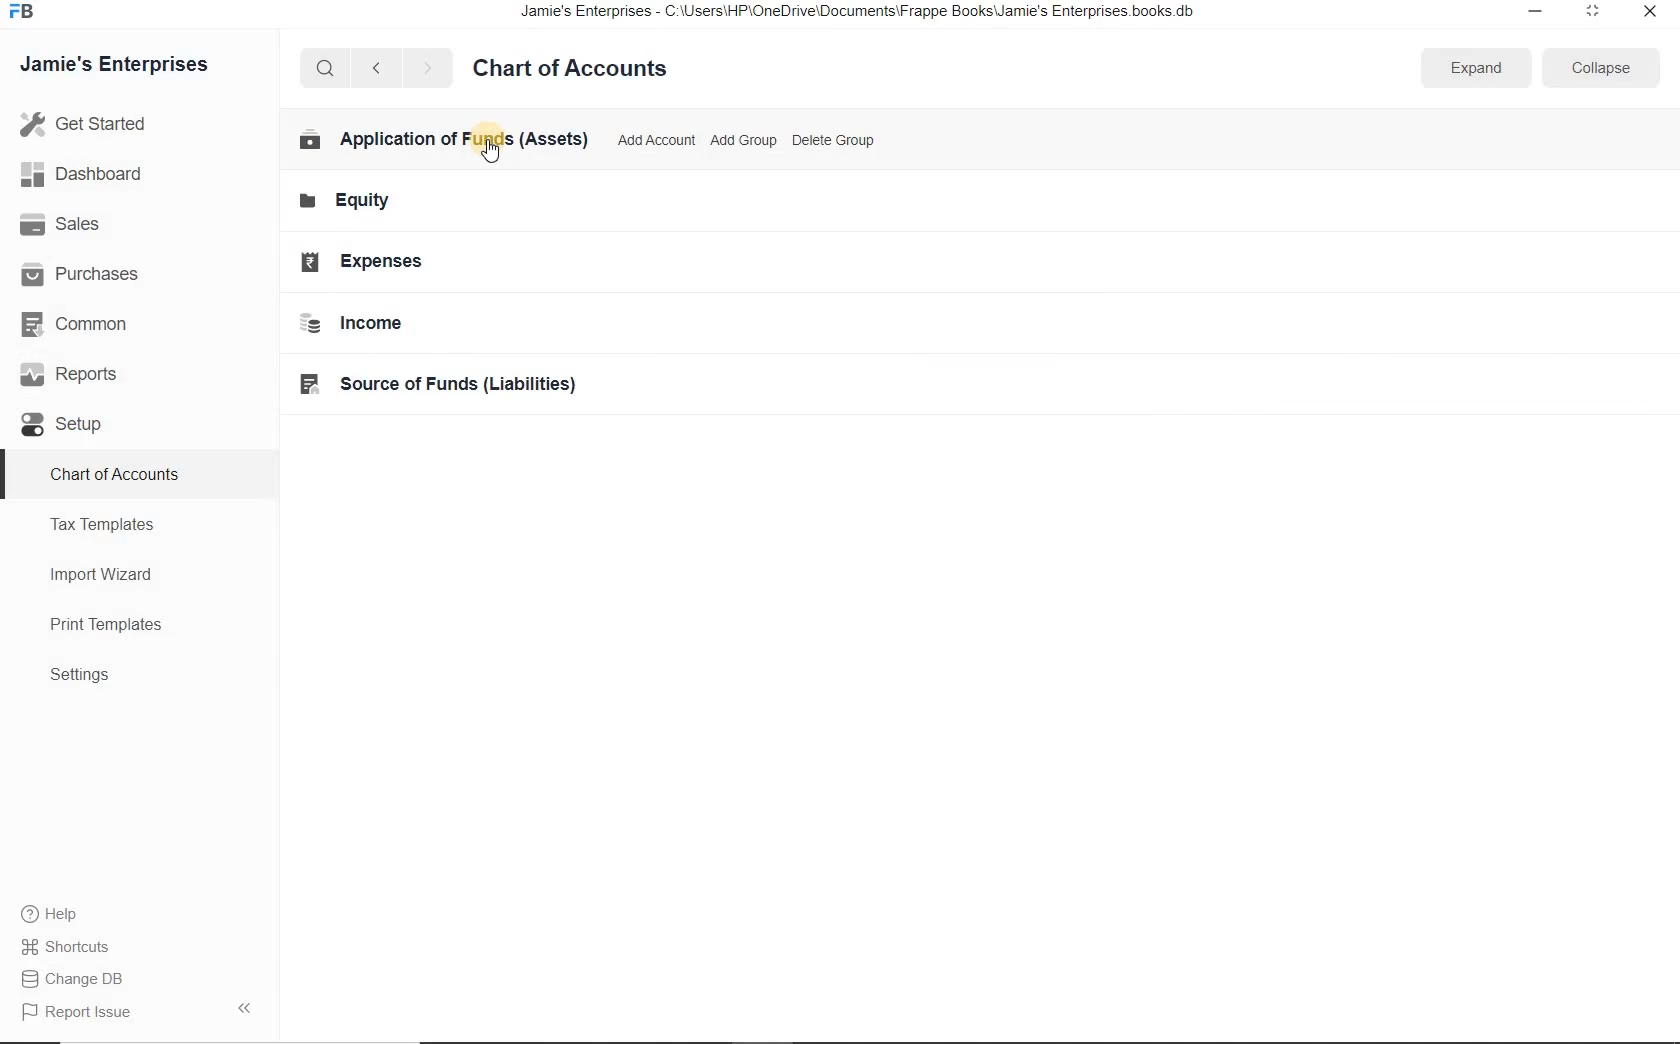 This screenshot has width=1680, height=1044. Describe the element at coordinates (82, 1013) in the screenshot. I see `Report Issue` at that location.